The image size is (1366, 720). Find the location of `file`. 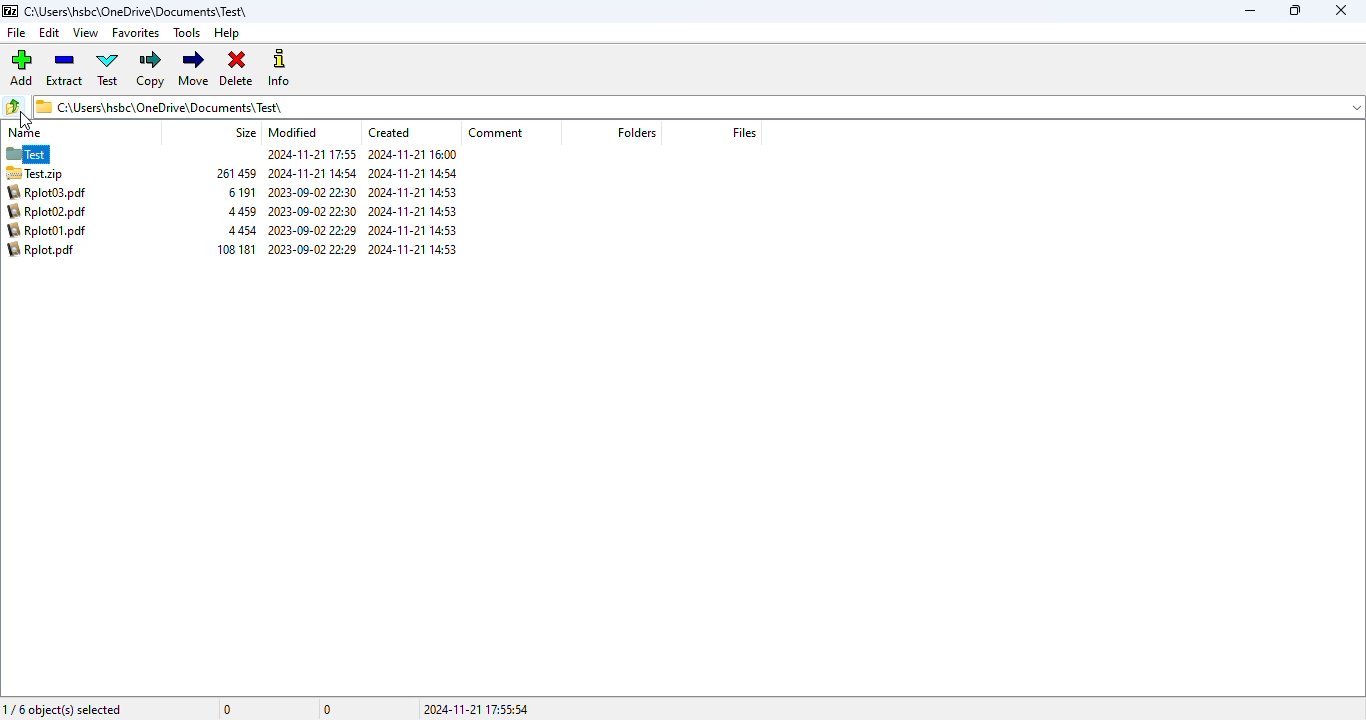

file is located at coordinates (16, 33).